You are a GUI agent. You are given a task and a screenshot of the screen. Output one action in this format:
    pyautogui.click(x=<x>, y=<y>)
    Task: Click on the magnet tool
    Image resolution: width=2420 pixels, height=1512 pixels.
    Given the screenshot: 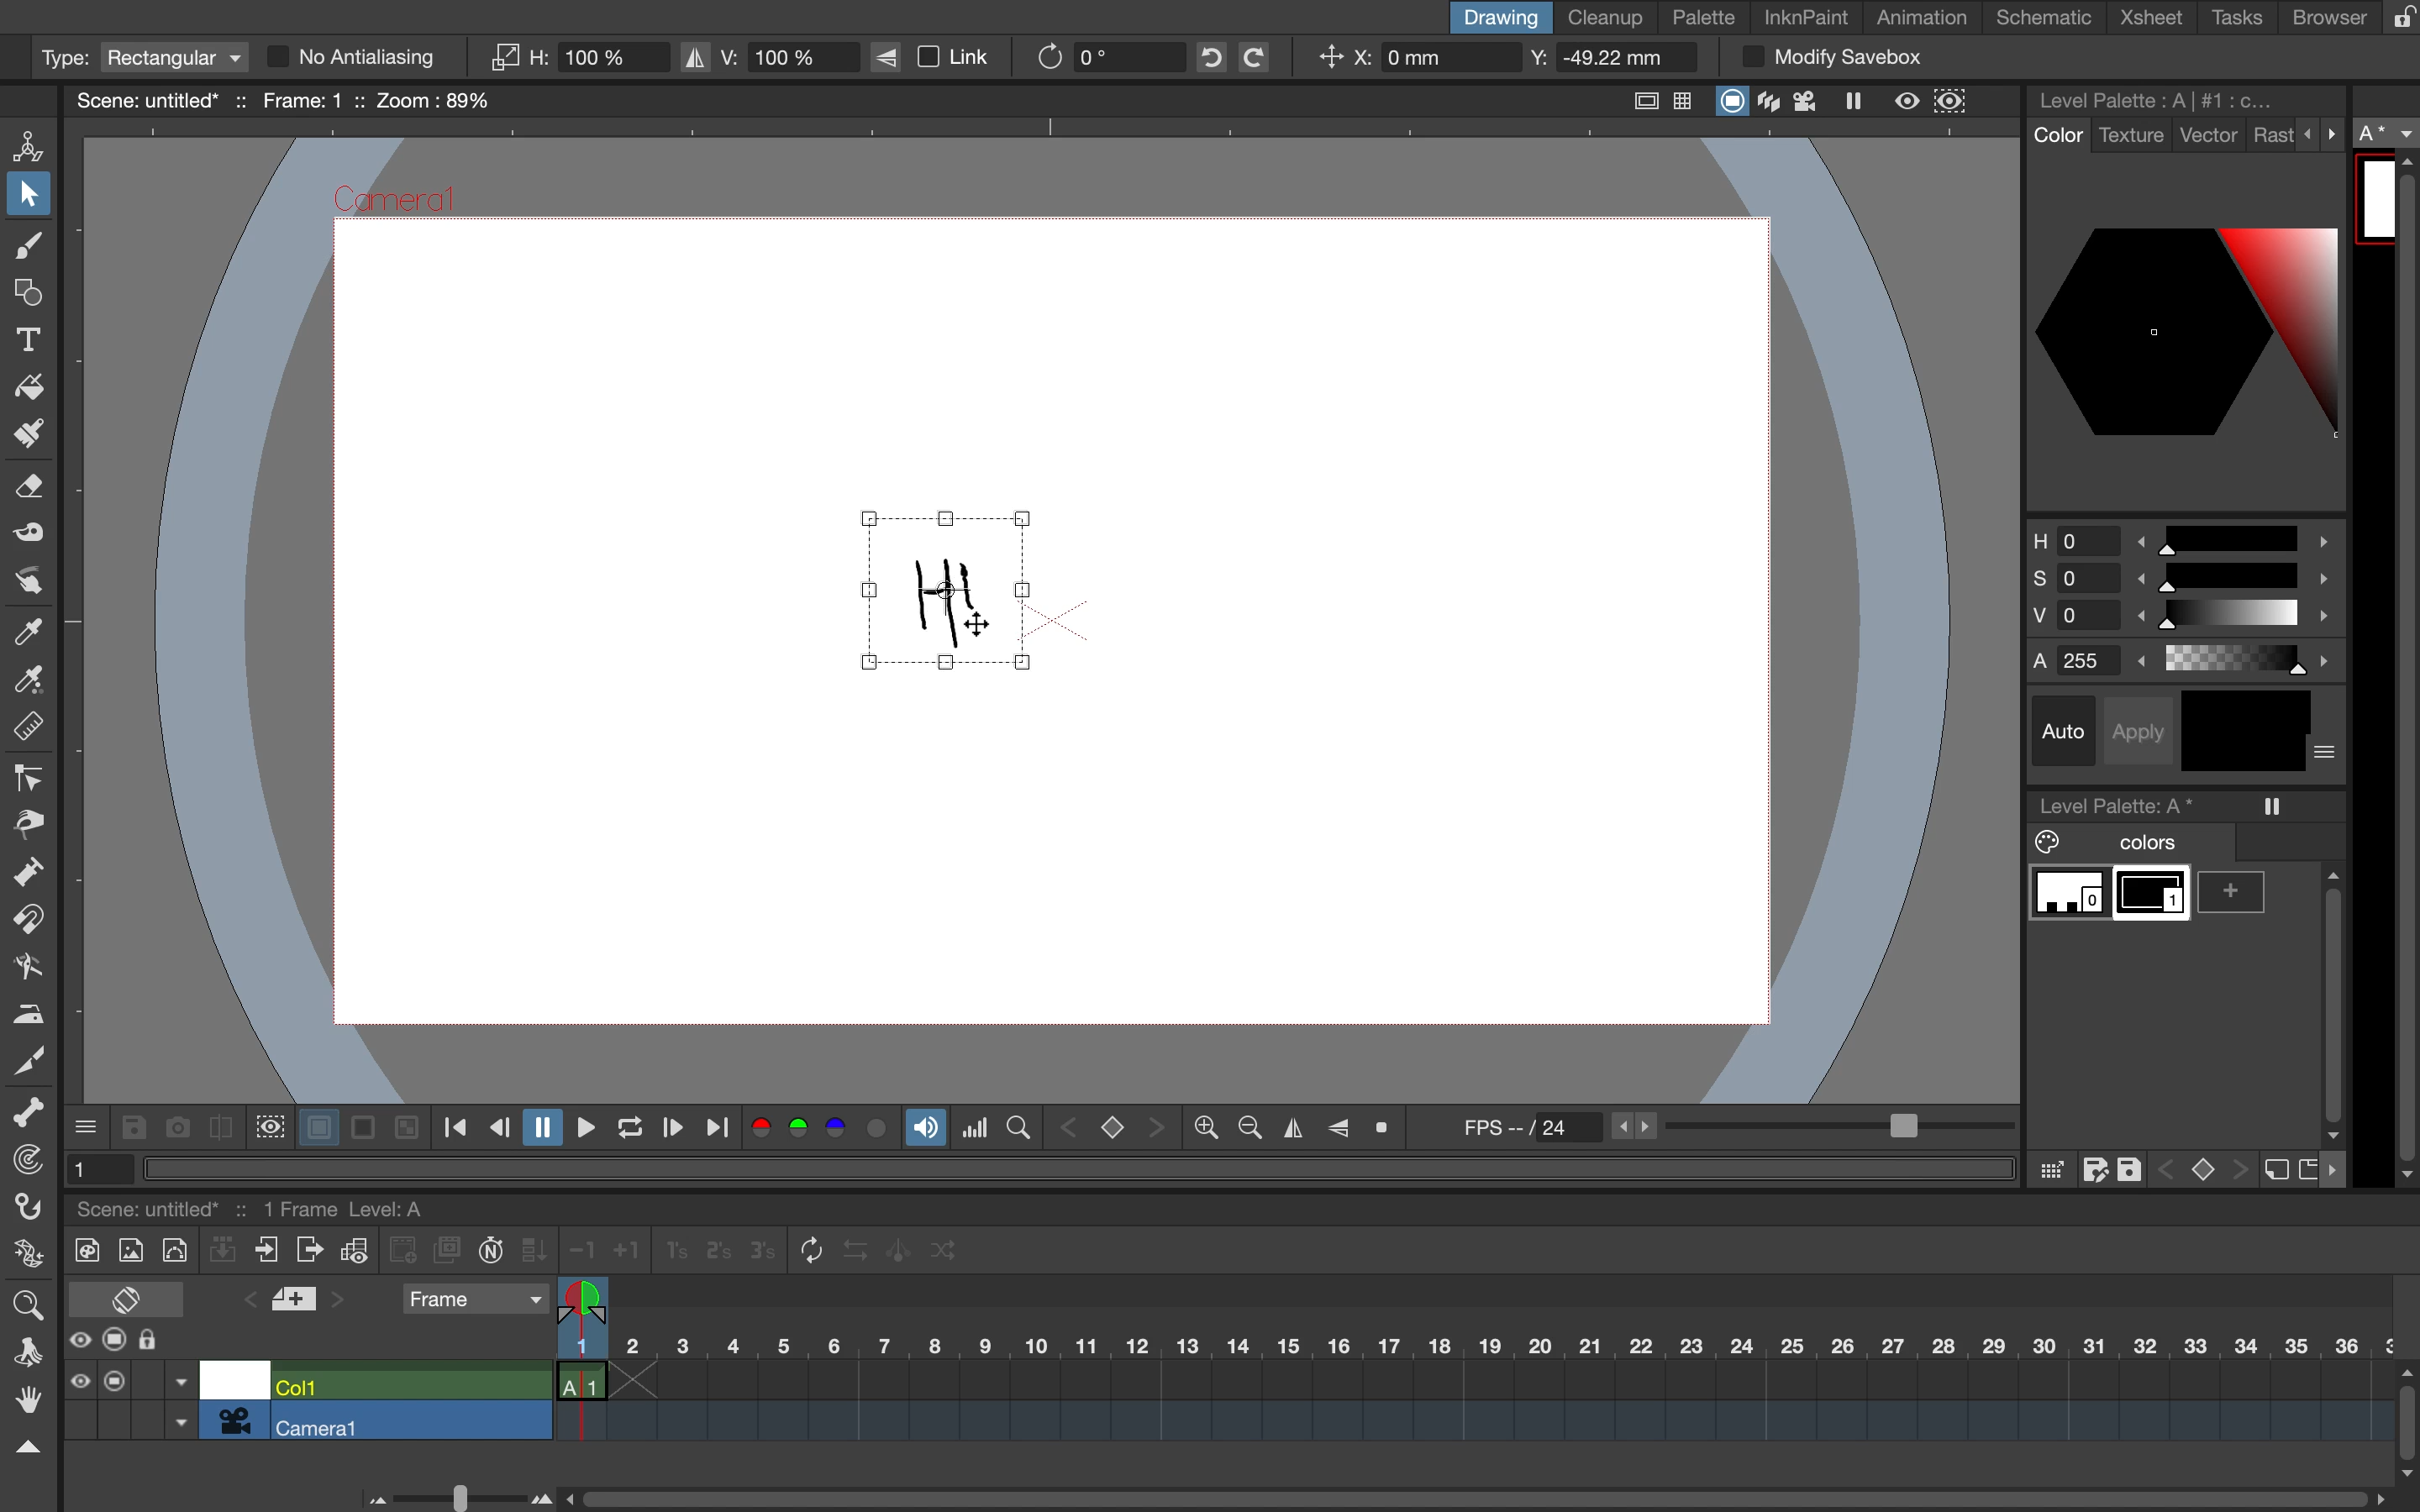 What is the action you would take?
    pyautogui.click(x=26, y=921)
    